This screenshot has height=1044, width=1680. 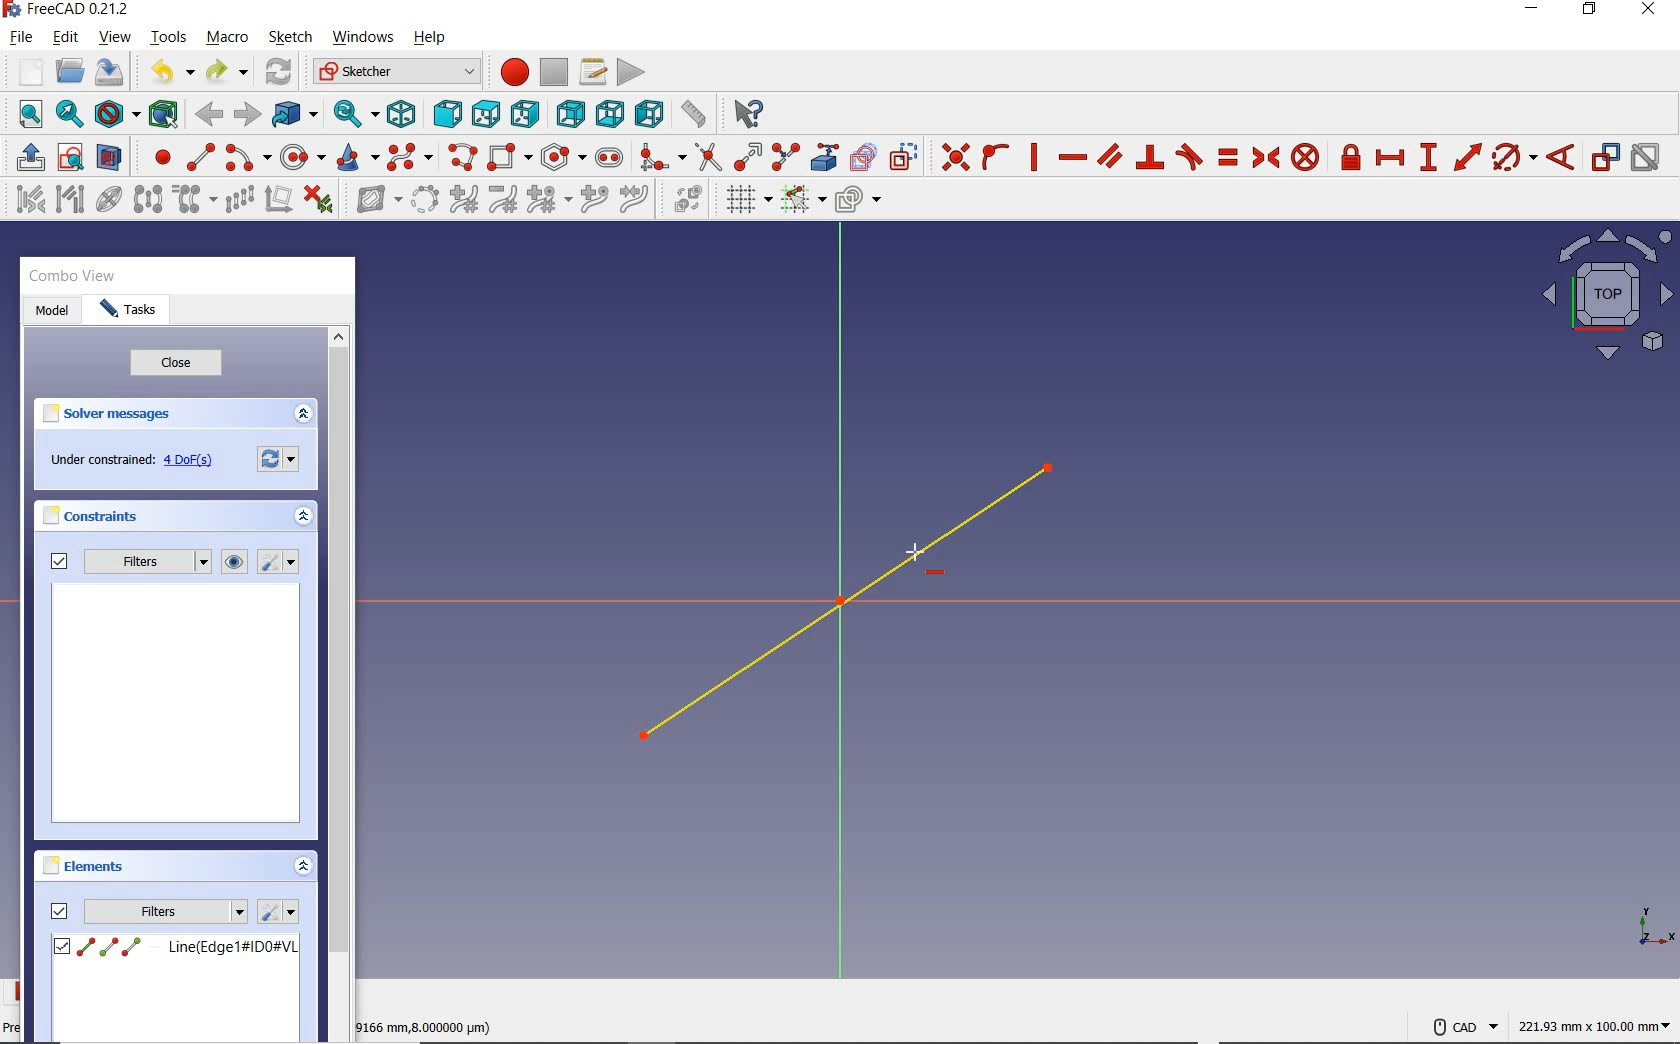 What do you see at coordinates (1655, 929) in the screenshot?
I see `Shape` at bounding box center [1655, 929].